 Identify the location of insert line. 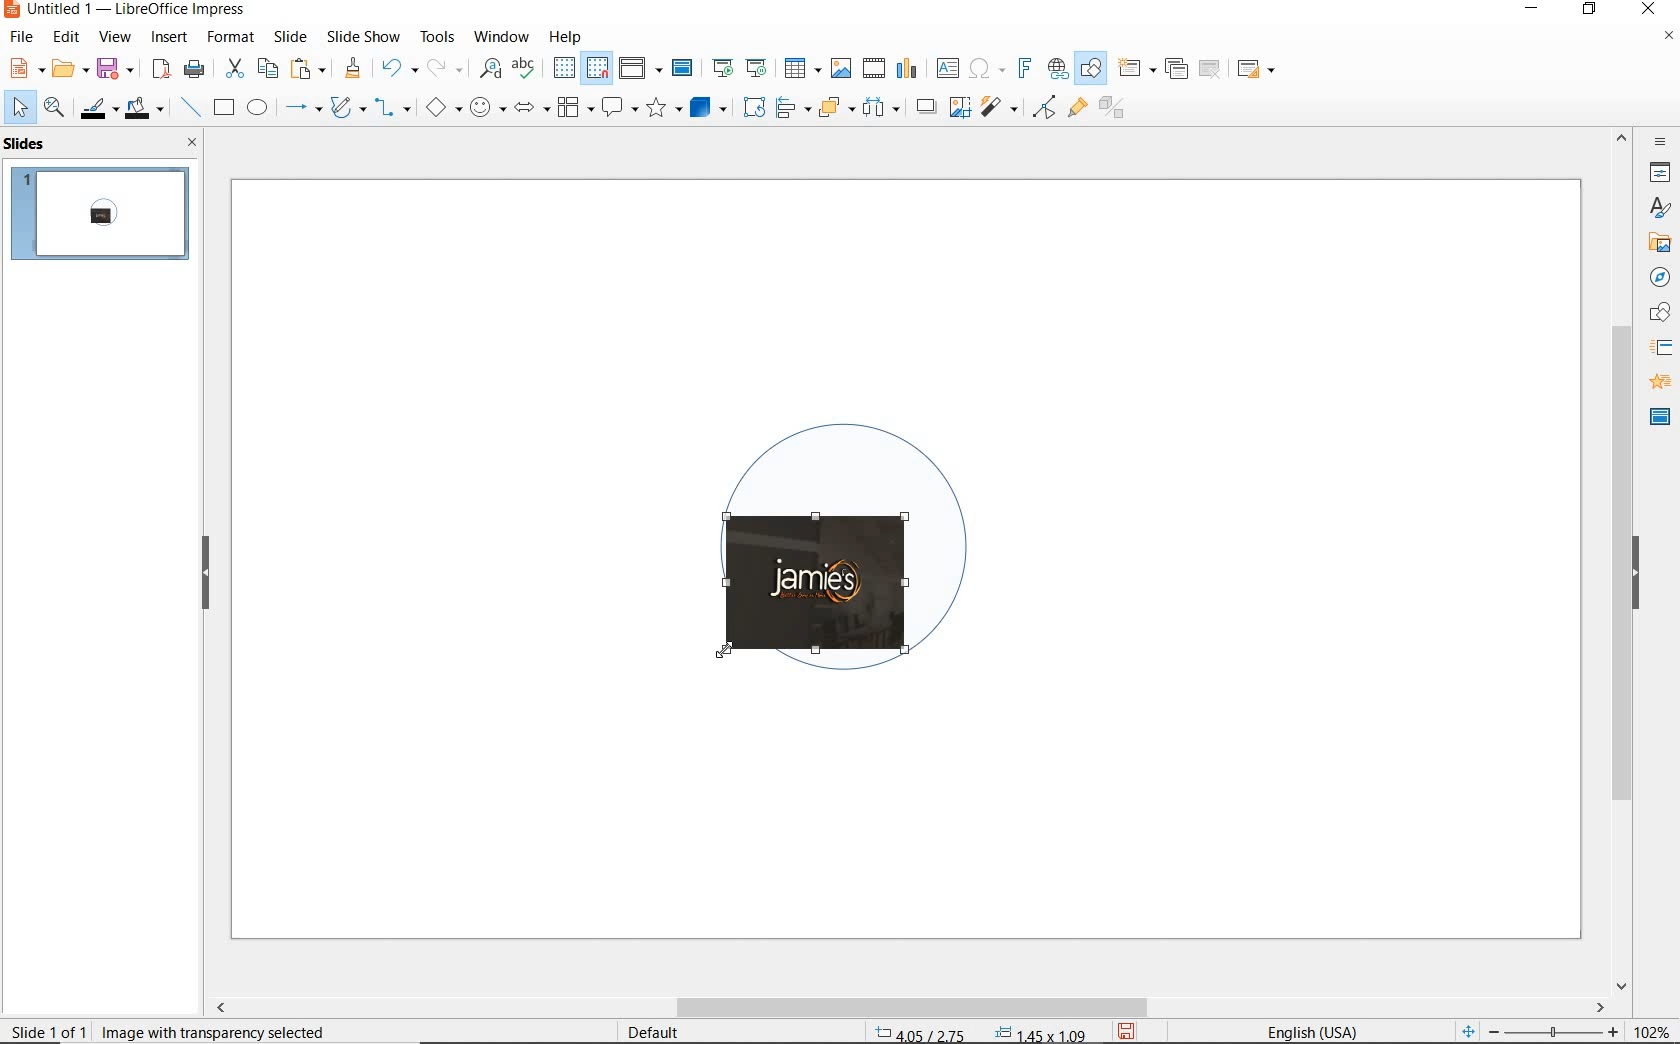
(189, 108).